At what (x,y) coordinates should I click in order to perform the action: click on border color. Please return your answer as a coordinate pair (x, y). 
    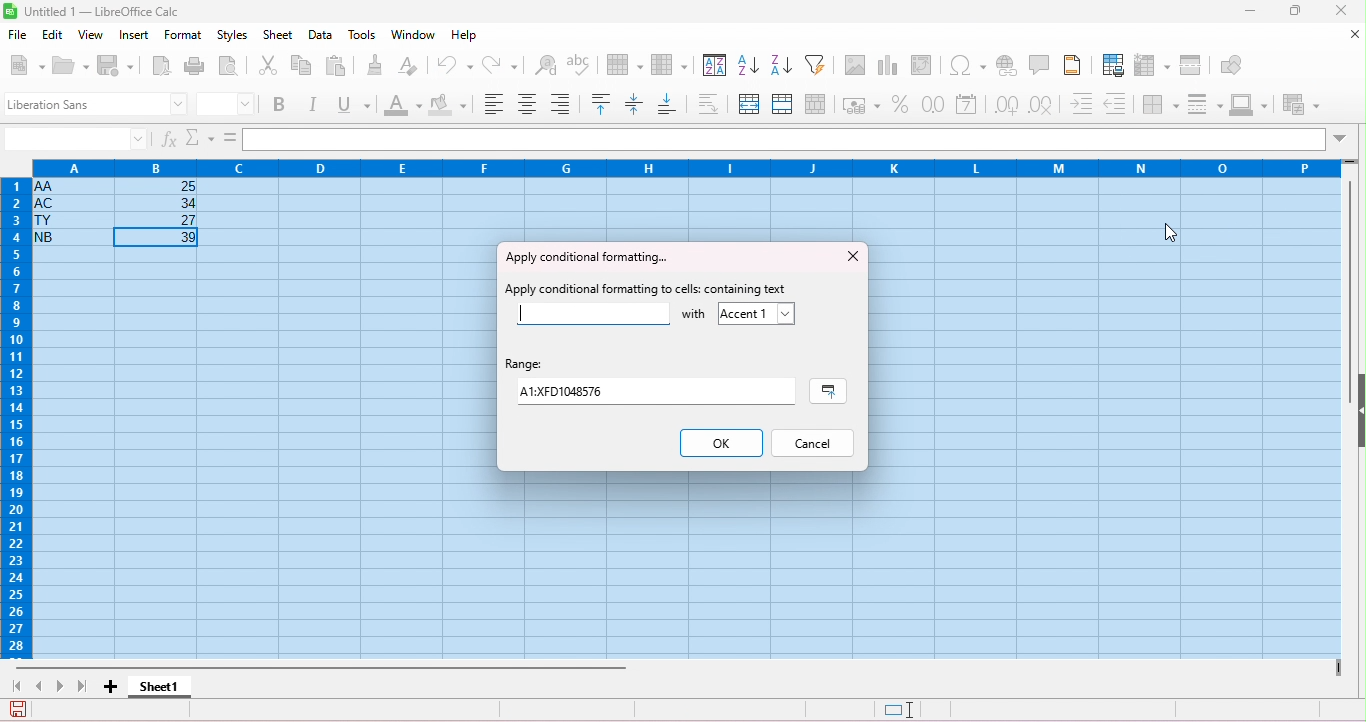
    Looking at the image, I should click on (1251, 104).